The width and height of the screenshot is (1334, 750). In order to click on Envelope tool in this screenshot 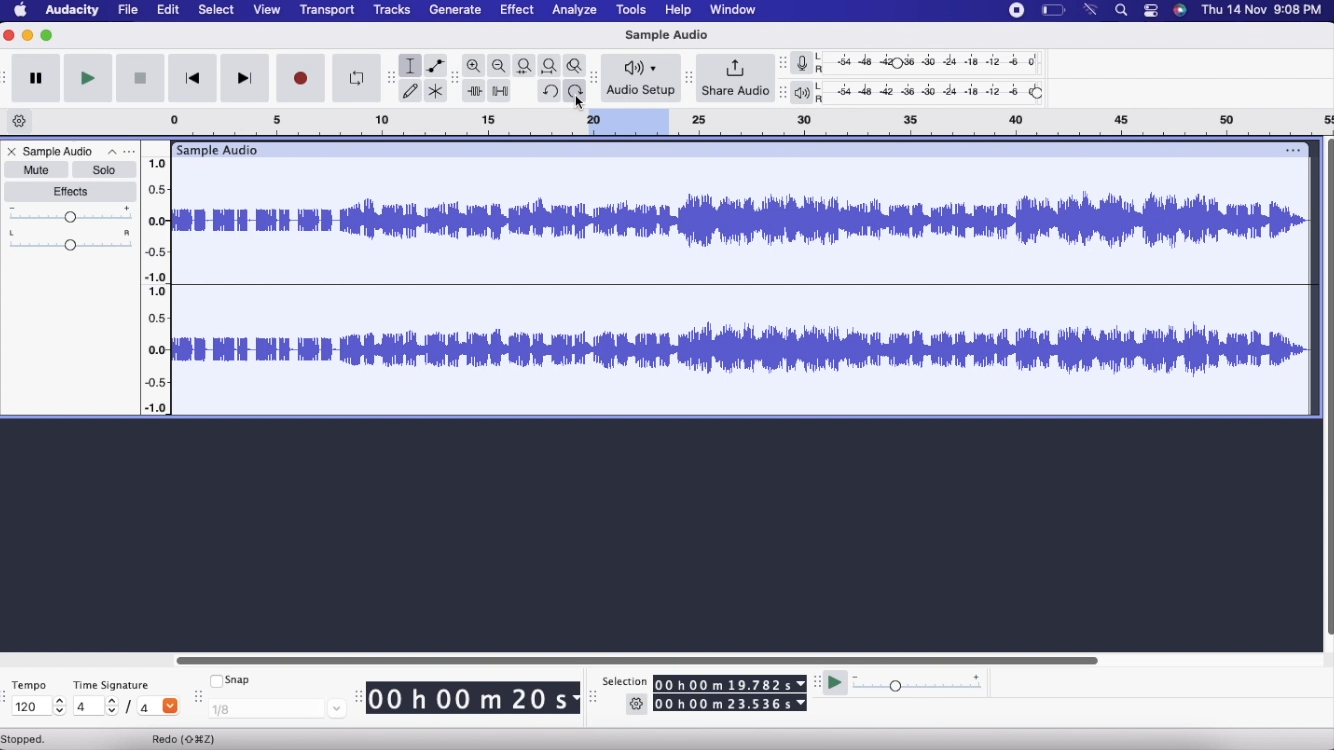, I will do `click(436, 66)`.